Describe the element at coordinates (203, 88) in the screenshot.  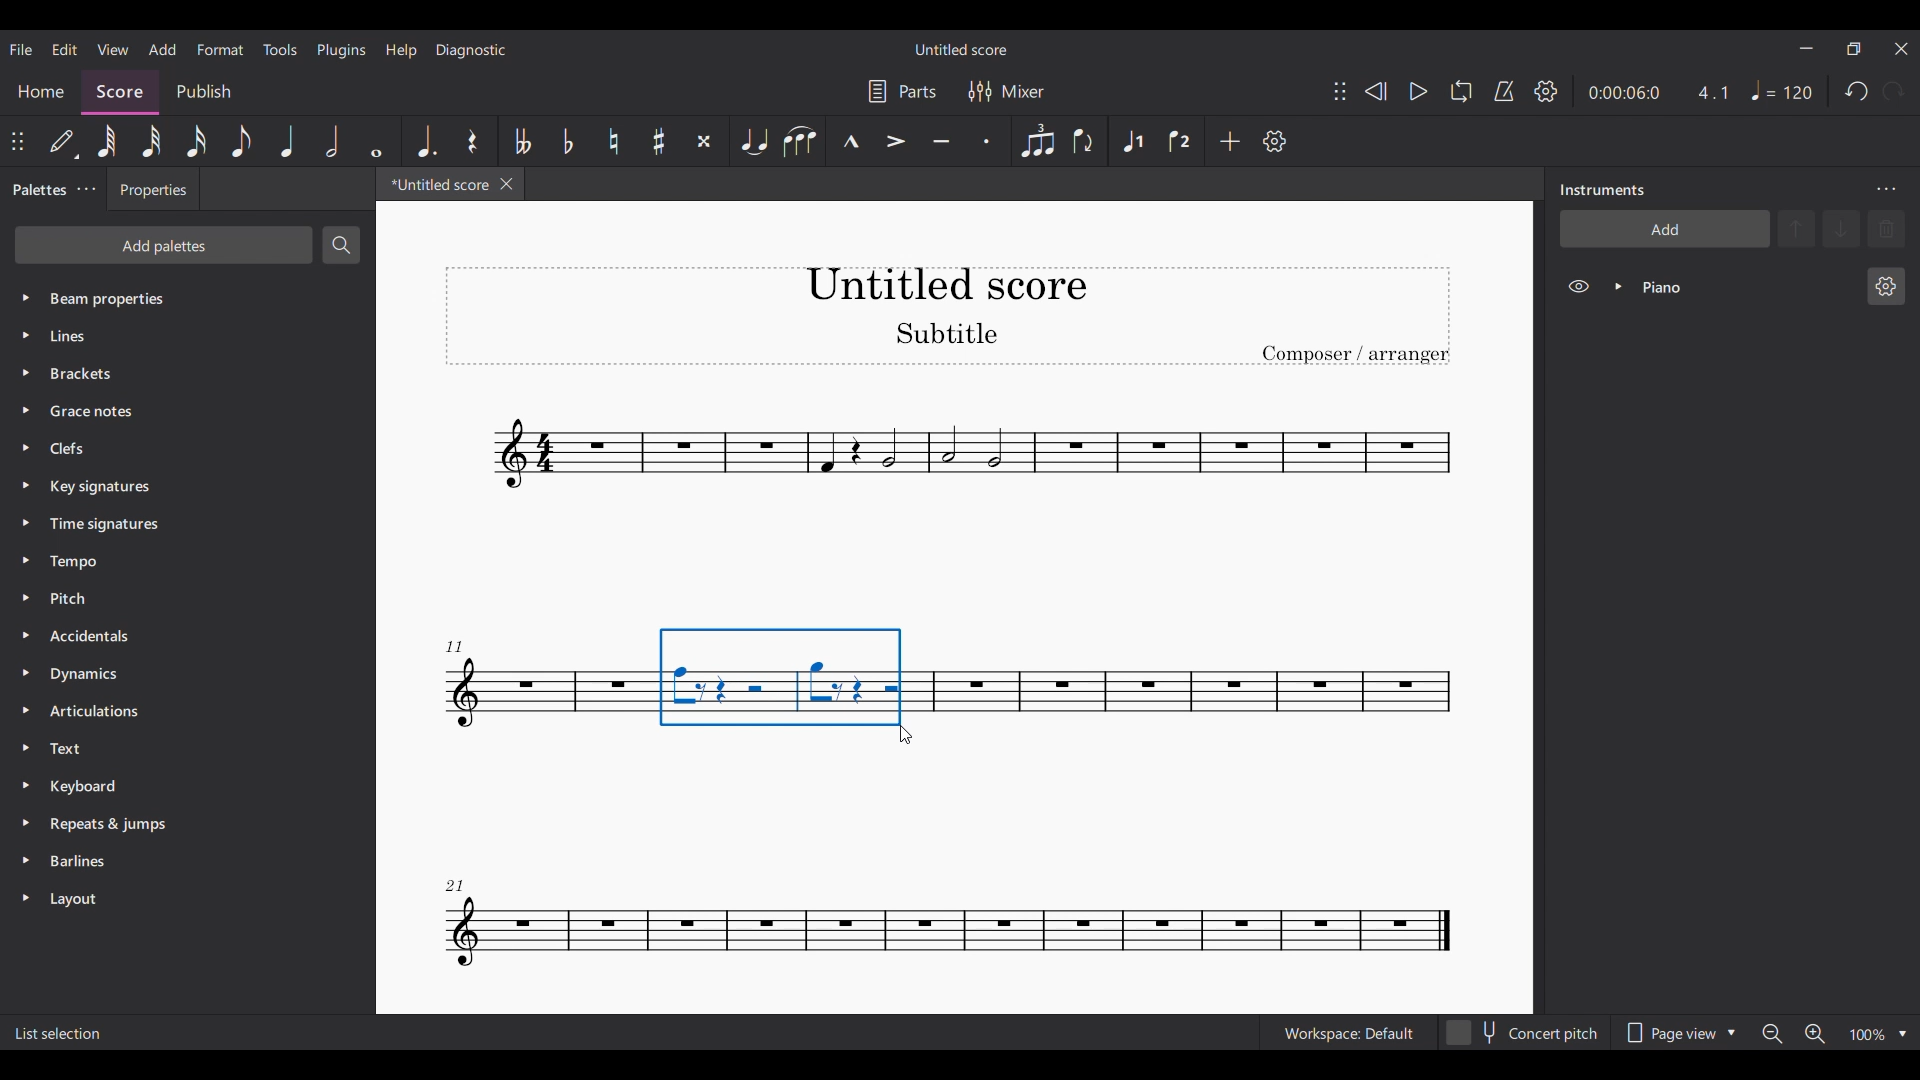
I see `Publish section` at that location.